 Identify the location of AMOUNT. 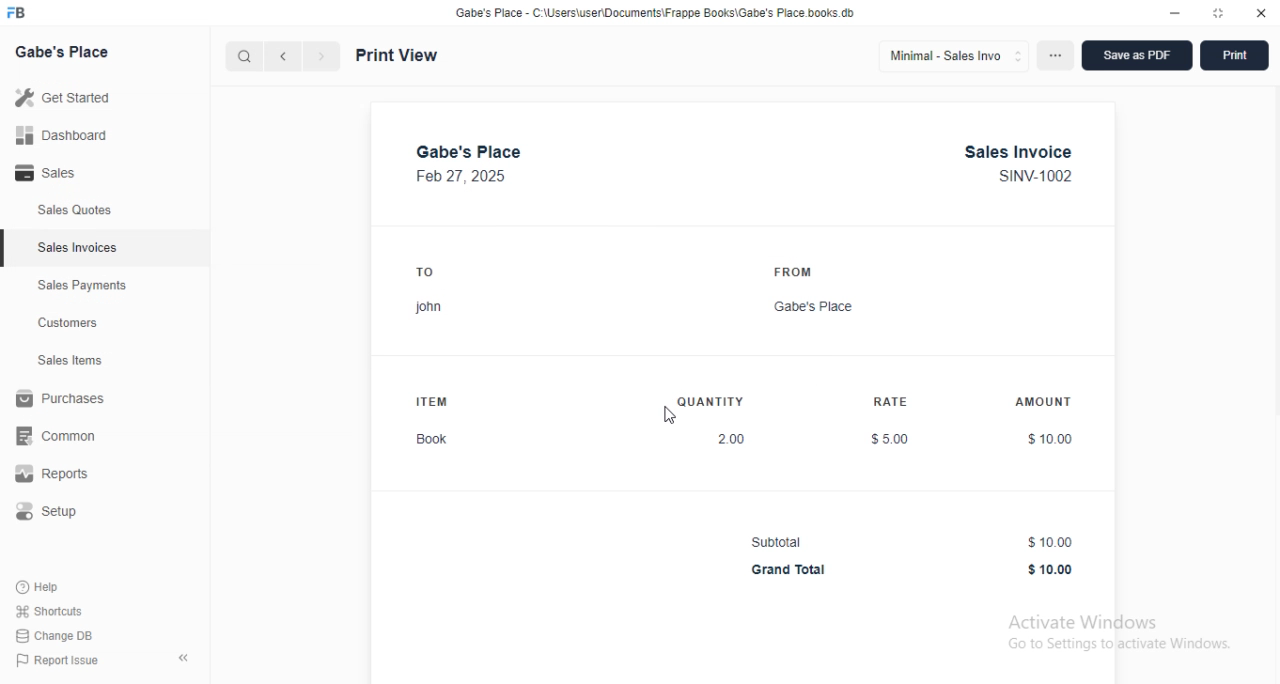
(1043, 401).